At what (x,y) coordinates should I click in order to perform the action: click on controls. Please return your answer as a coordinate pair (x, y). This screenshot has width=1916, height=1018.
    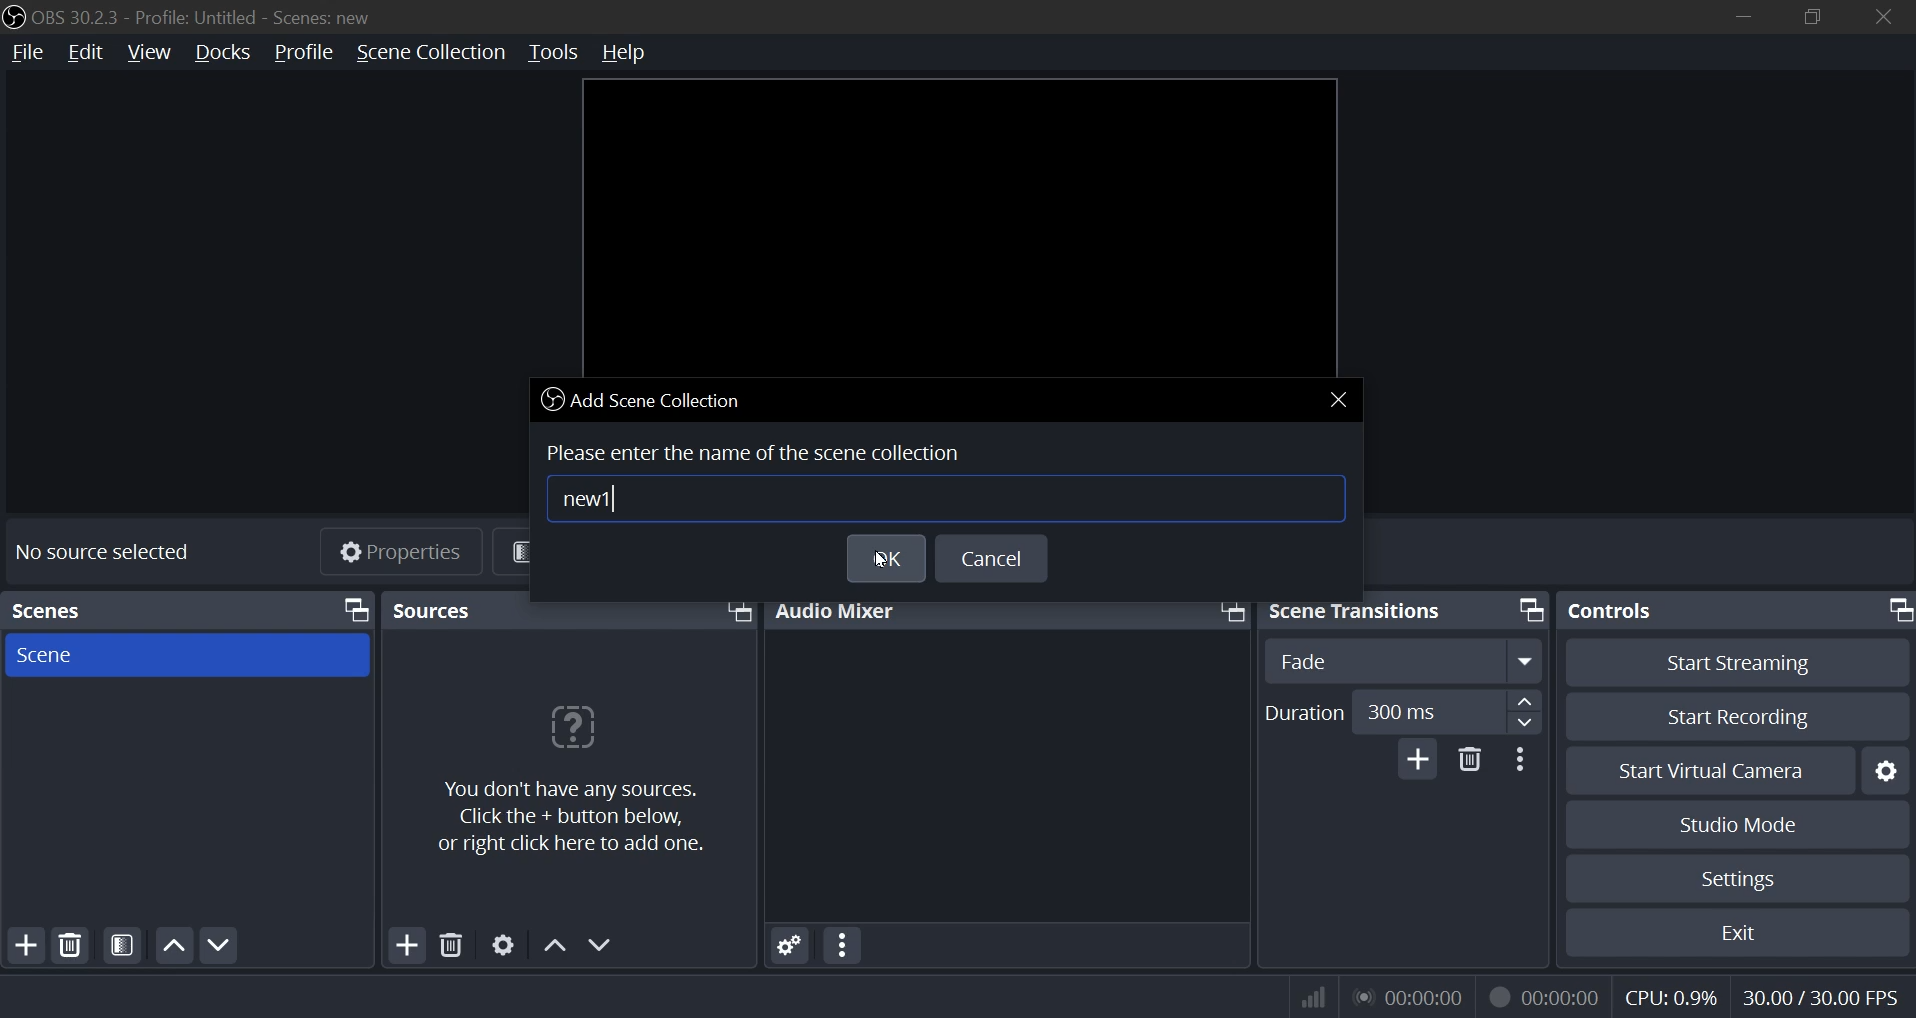
    Looking at the image, I should click on (1618, 612).